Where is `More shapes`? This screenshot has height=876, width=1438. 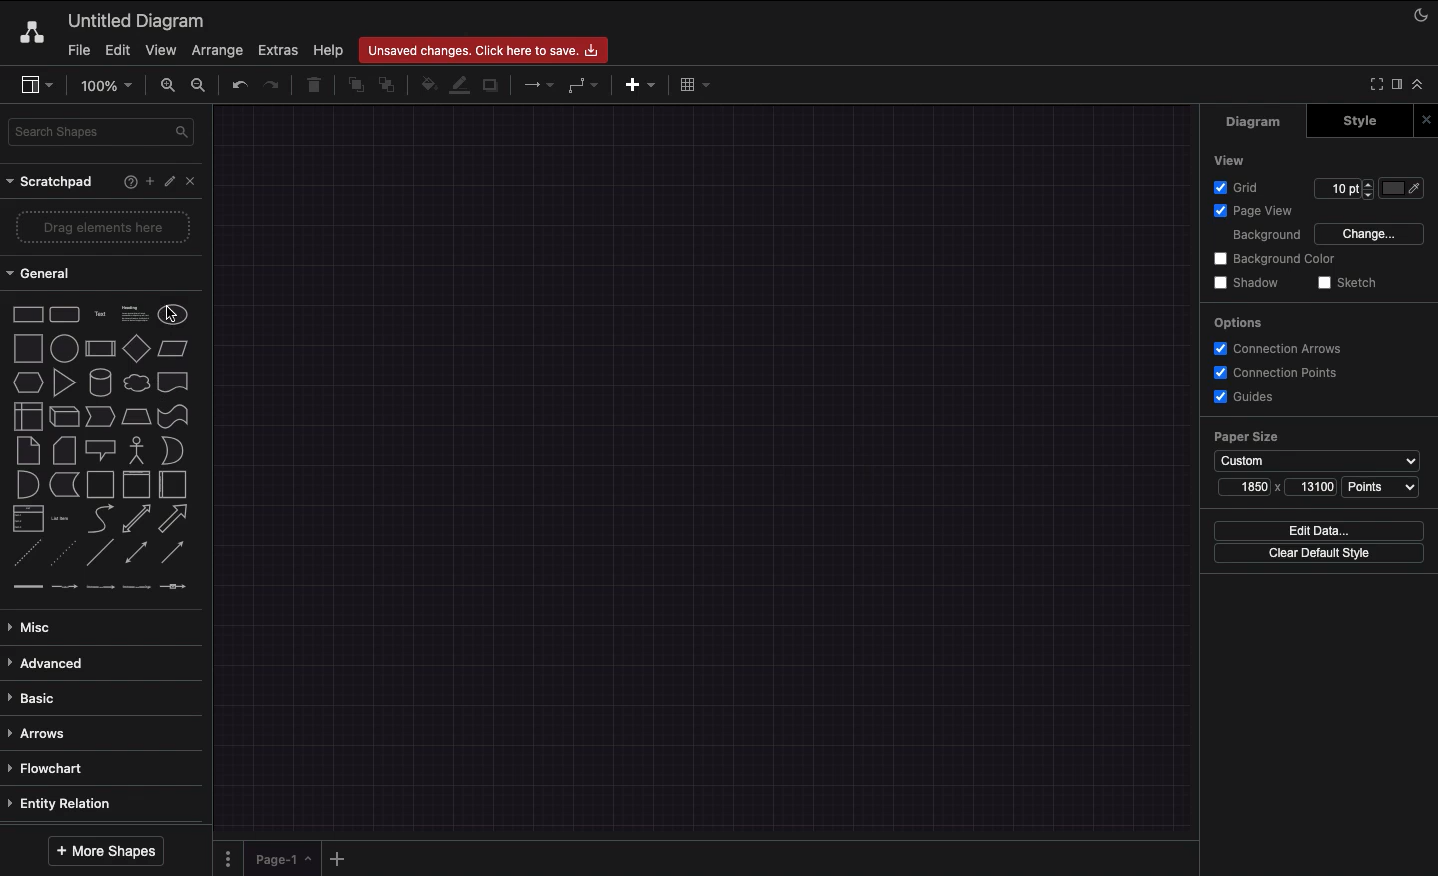
More shapes is located at coordinates (104, 851).